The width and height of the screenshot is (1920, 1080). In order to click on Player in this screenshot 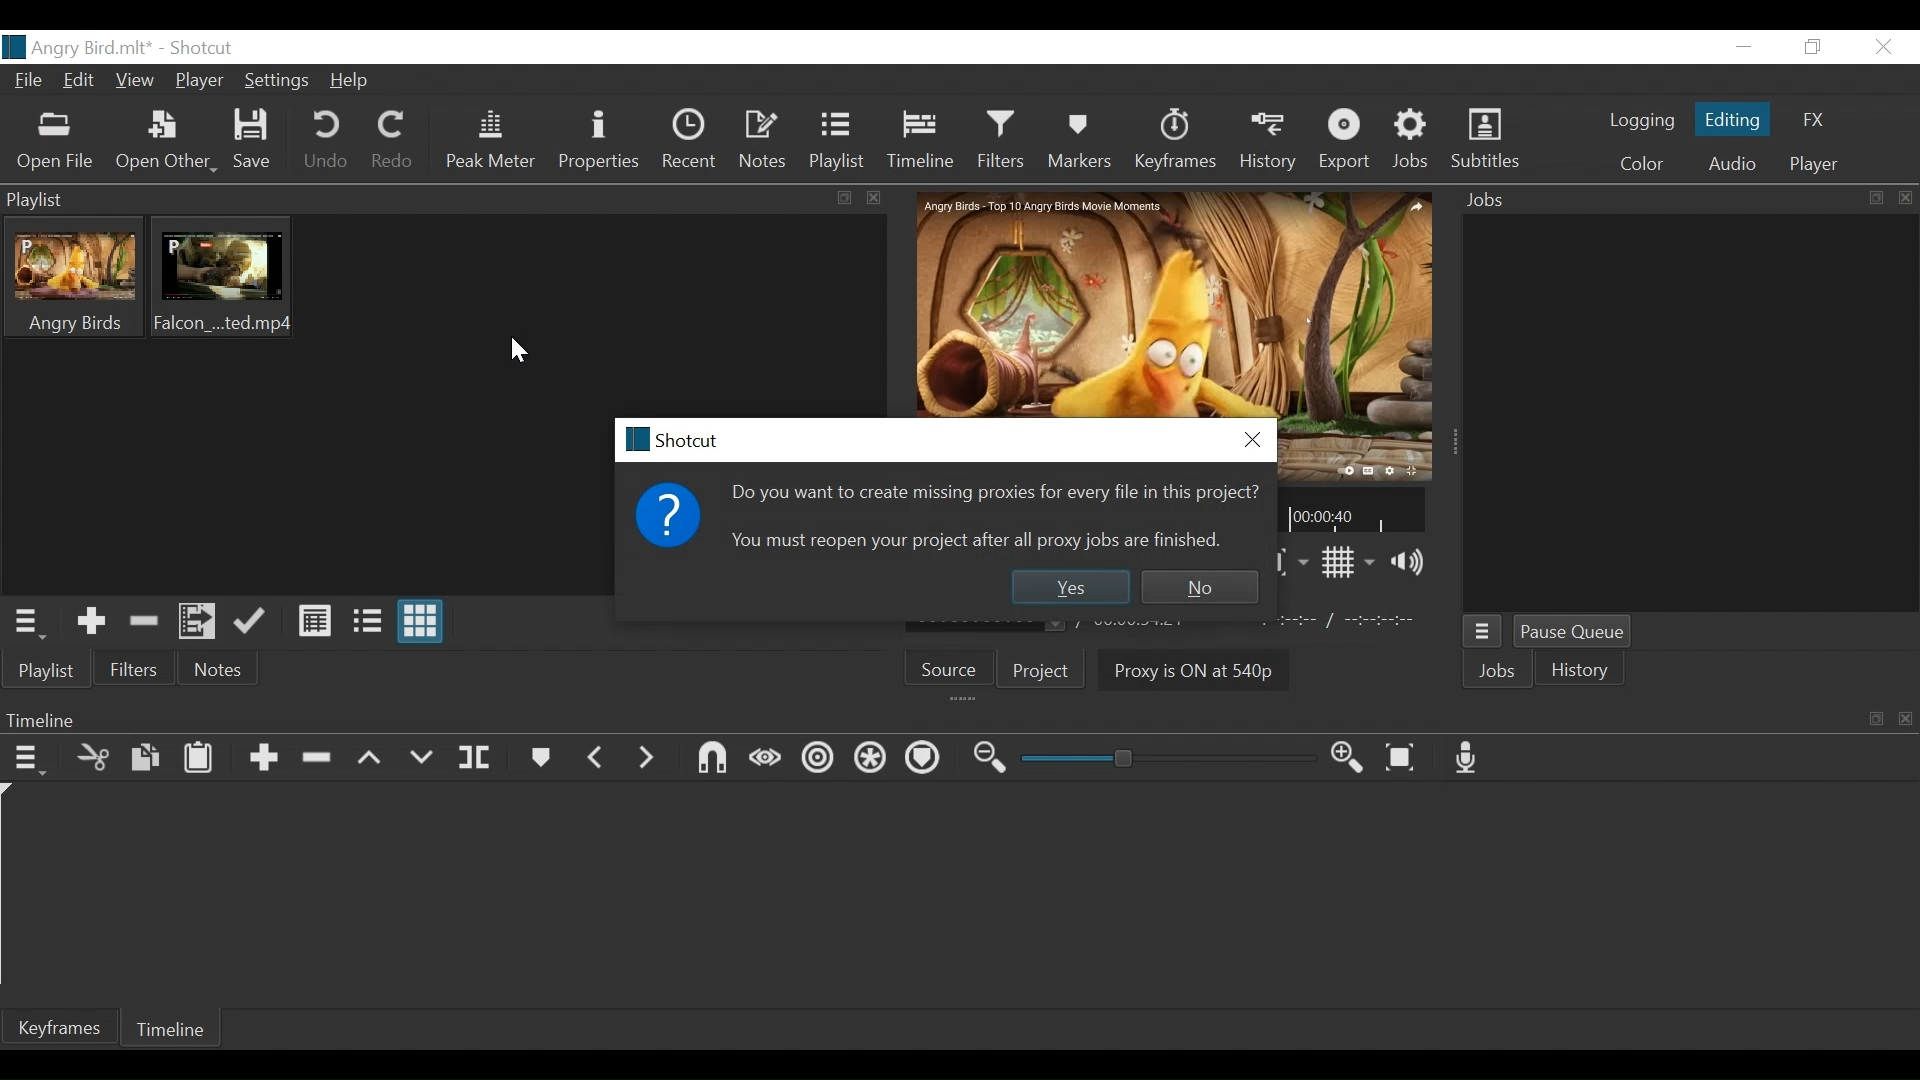, I will do `click(197, 82)`.